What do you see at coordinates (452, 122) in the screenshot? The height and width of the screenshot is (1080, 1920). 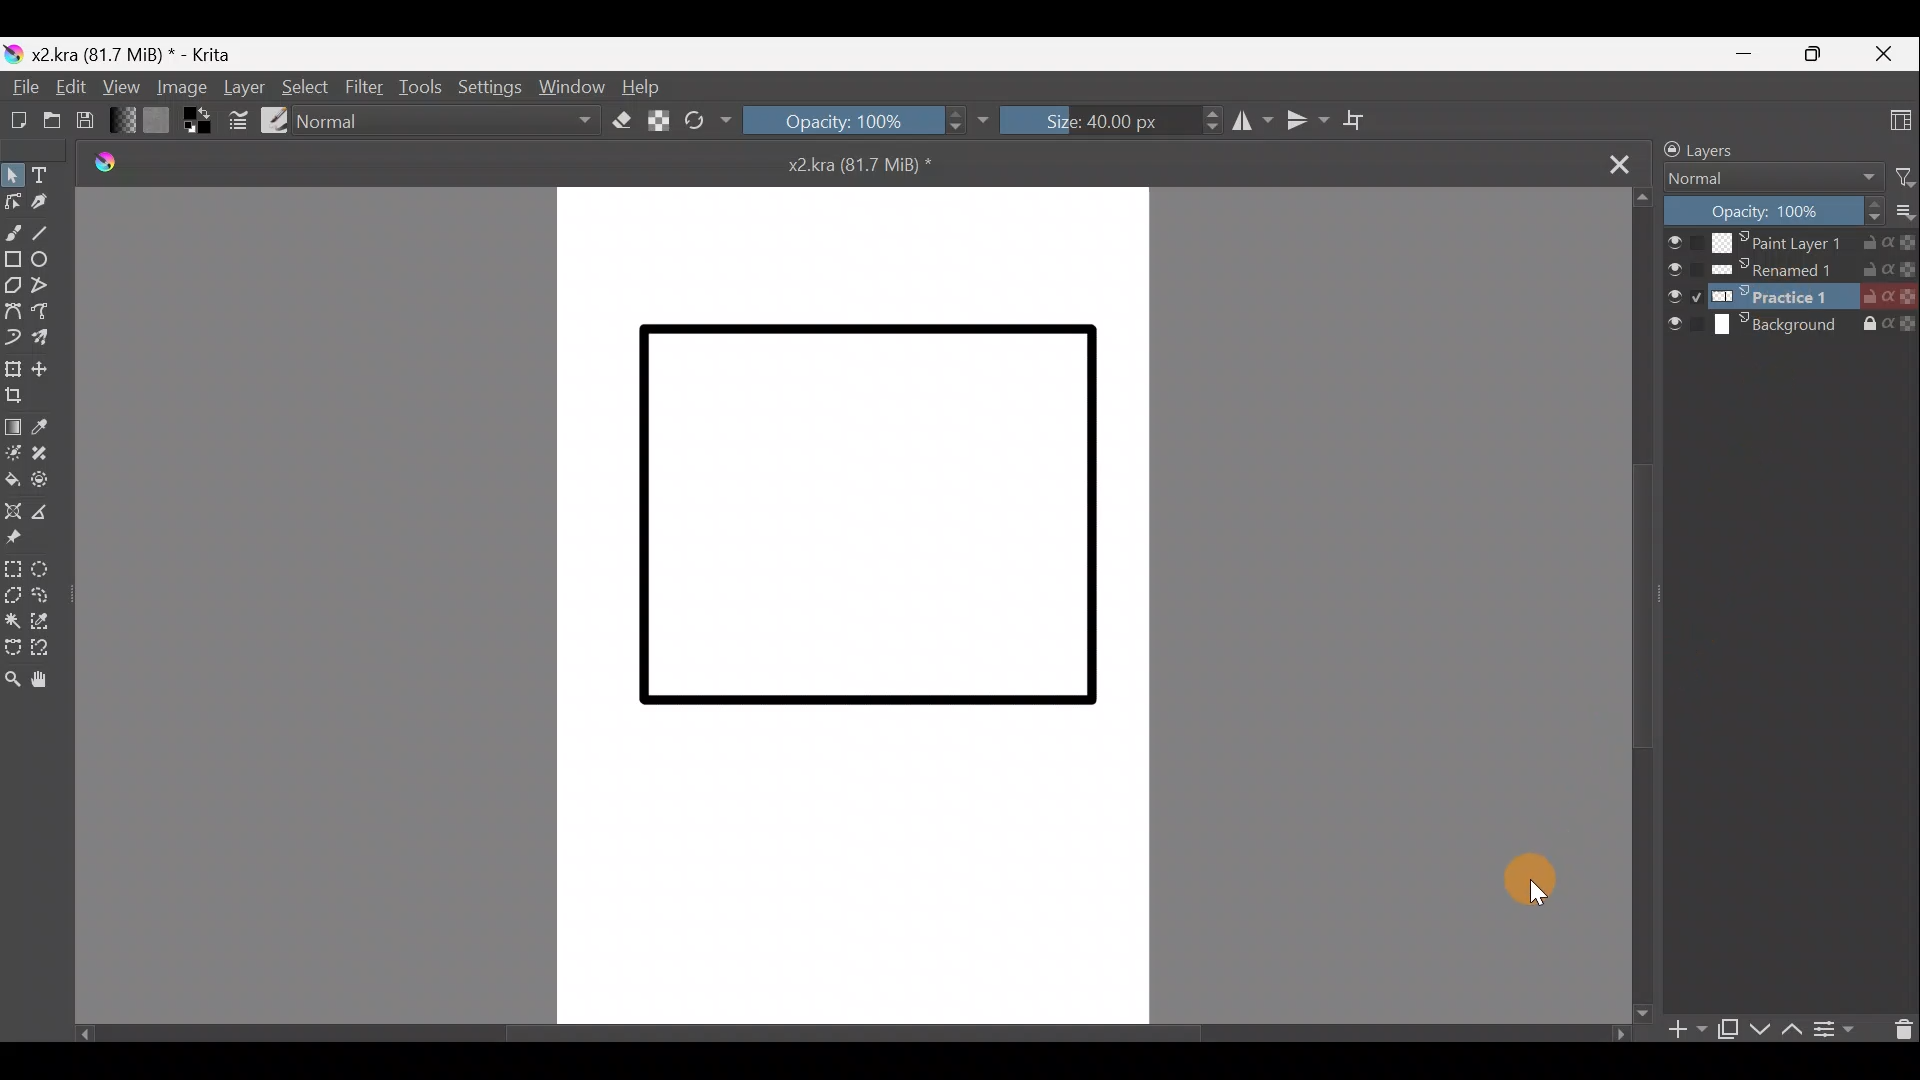 I see `Normal Blending mode` at bounding box center [452, 122].